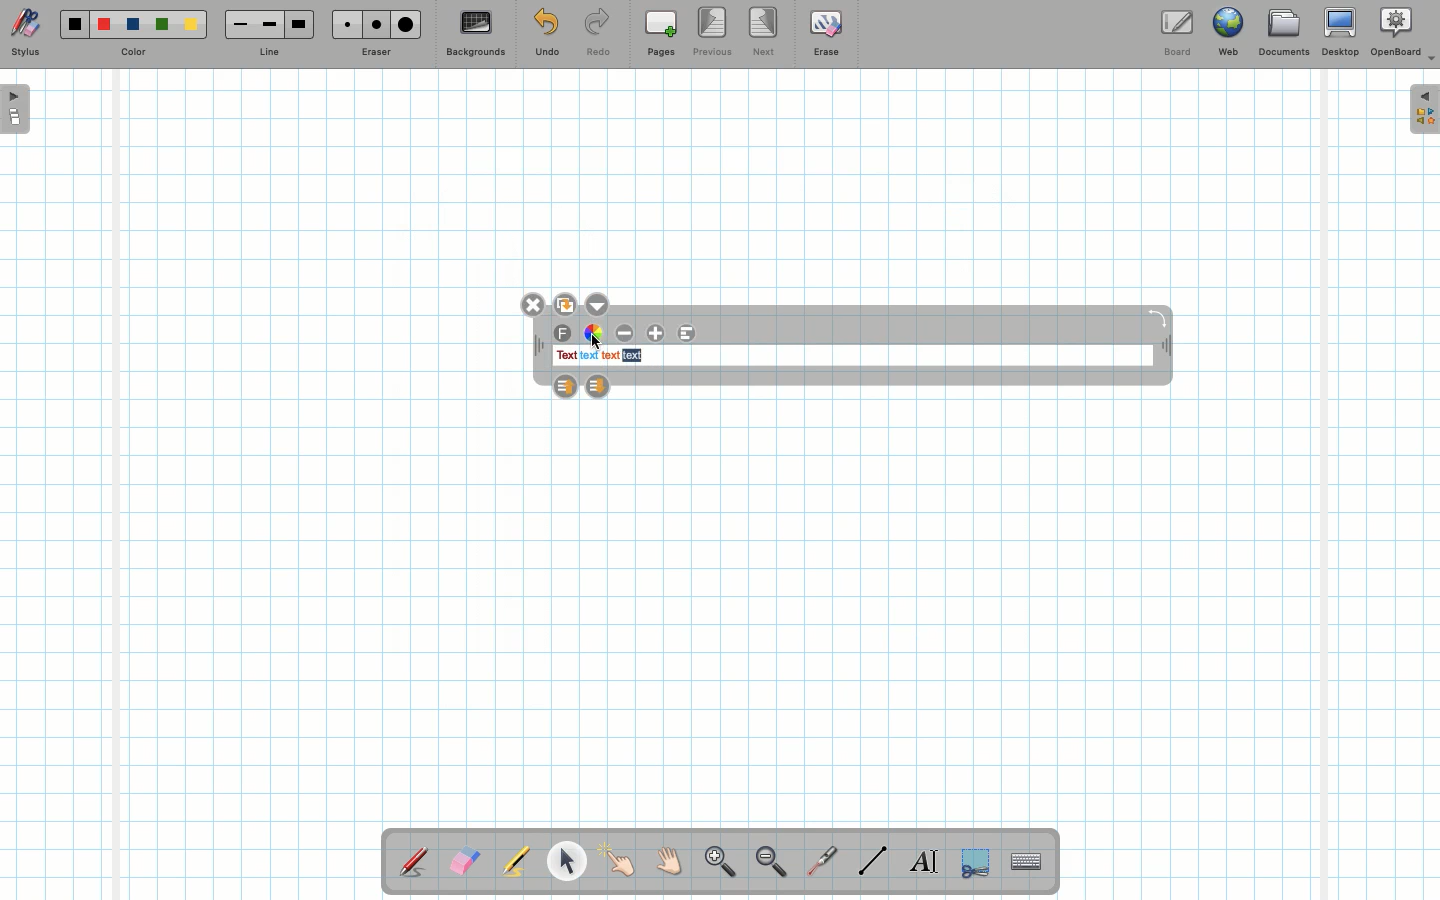 The image size is (1440, 900). Describe the element at coordinates (373, 24) in the screenshot. I see `Medium eraser` at that location.